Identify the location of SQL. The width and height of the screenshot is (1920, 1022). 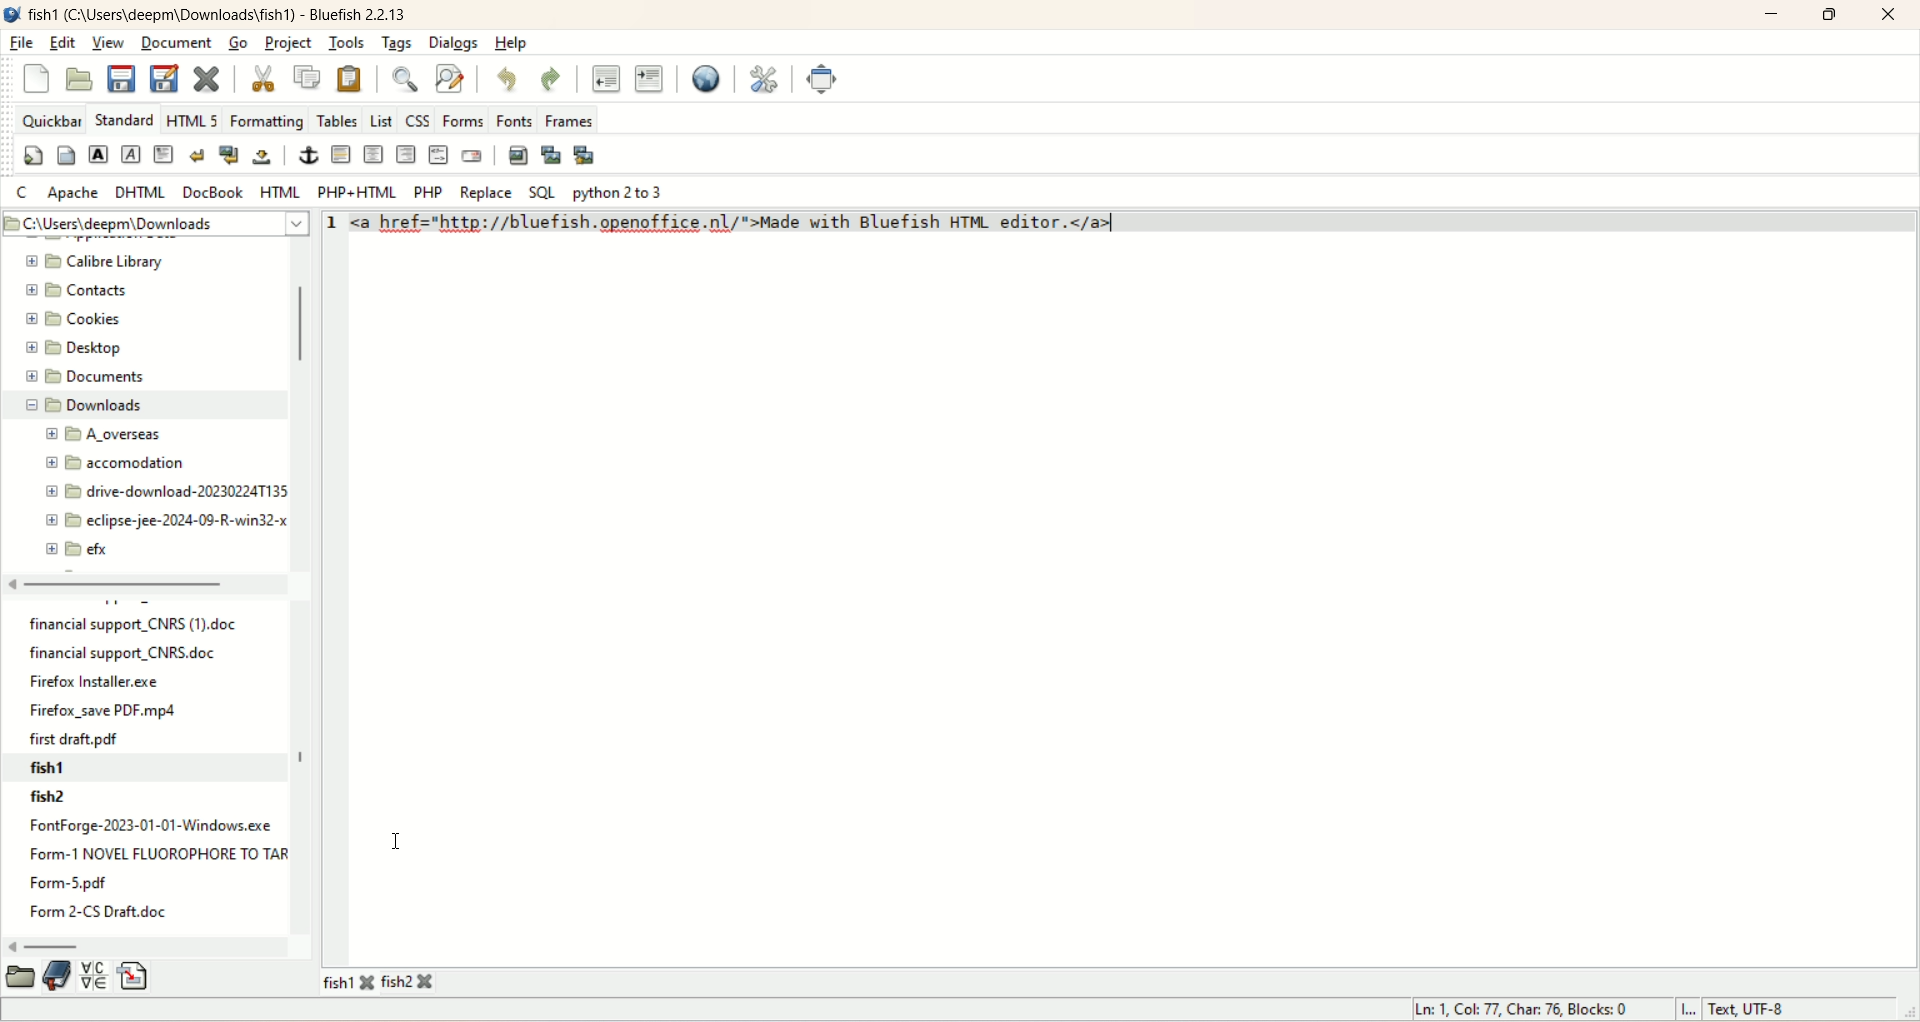
(541, 193).